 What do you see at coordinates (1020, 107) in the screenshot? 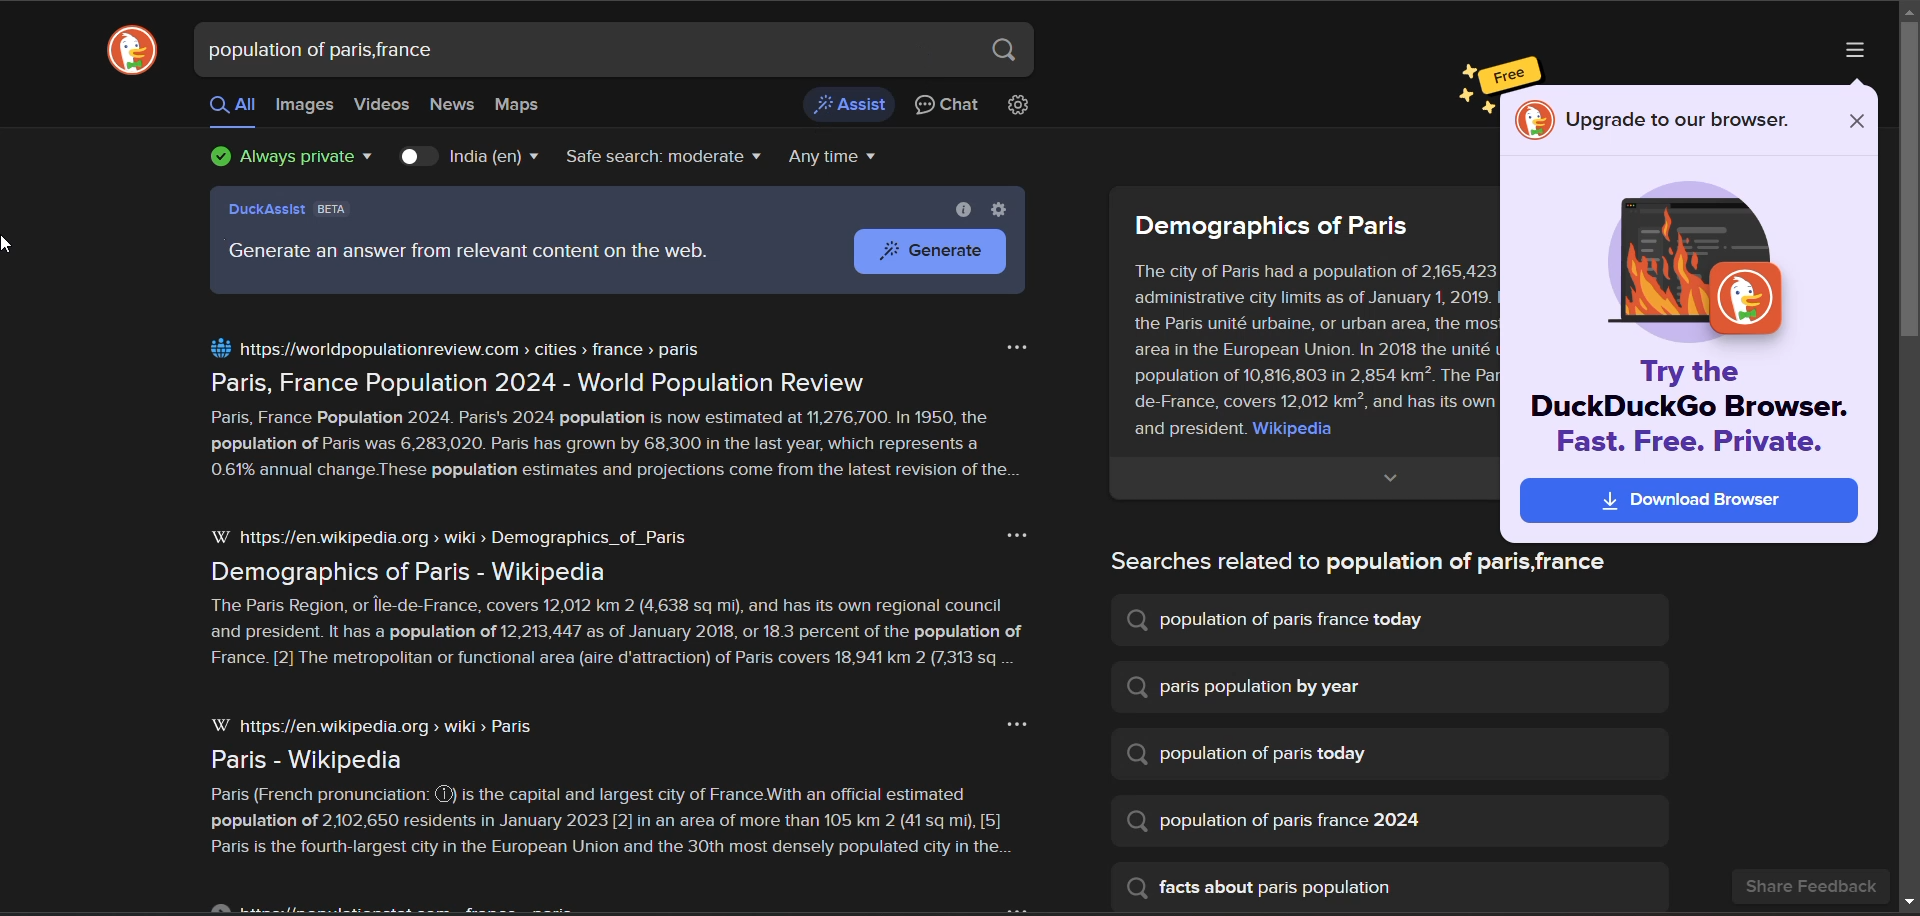
I see `change search settings` at bounding box center [1020, 107].